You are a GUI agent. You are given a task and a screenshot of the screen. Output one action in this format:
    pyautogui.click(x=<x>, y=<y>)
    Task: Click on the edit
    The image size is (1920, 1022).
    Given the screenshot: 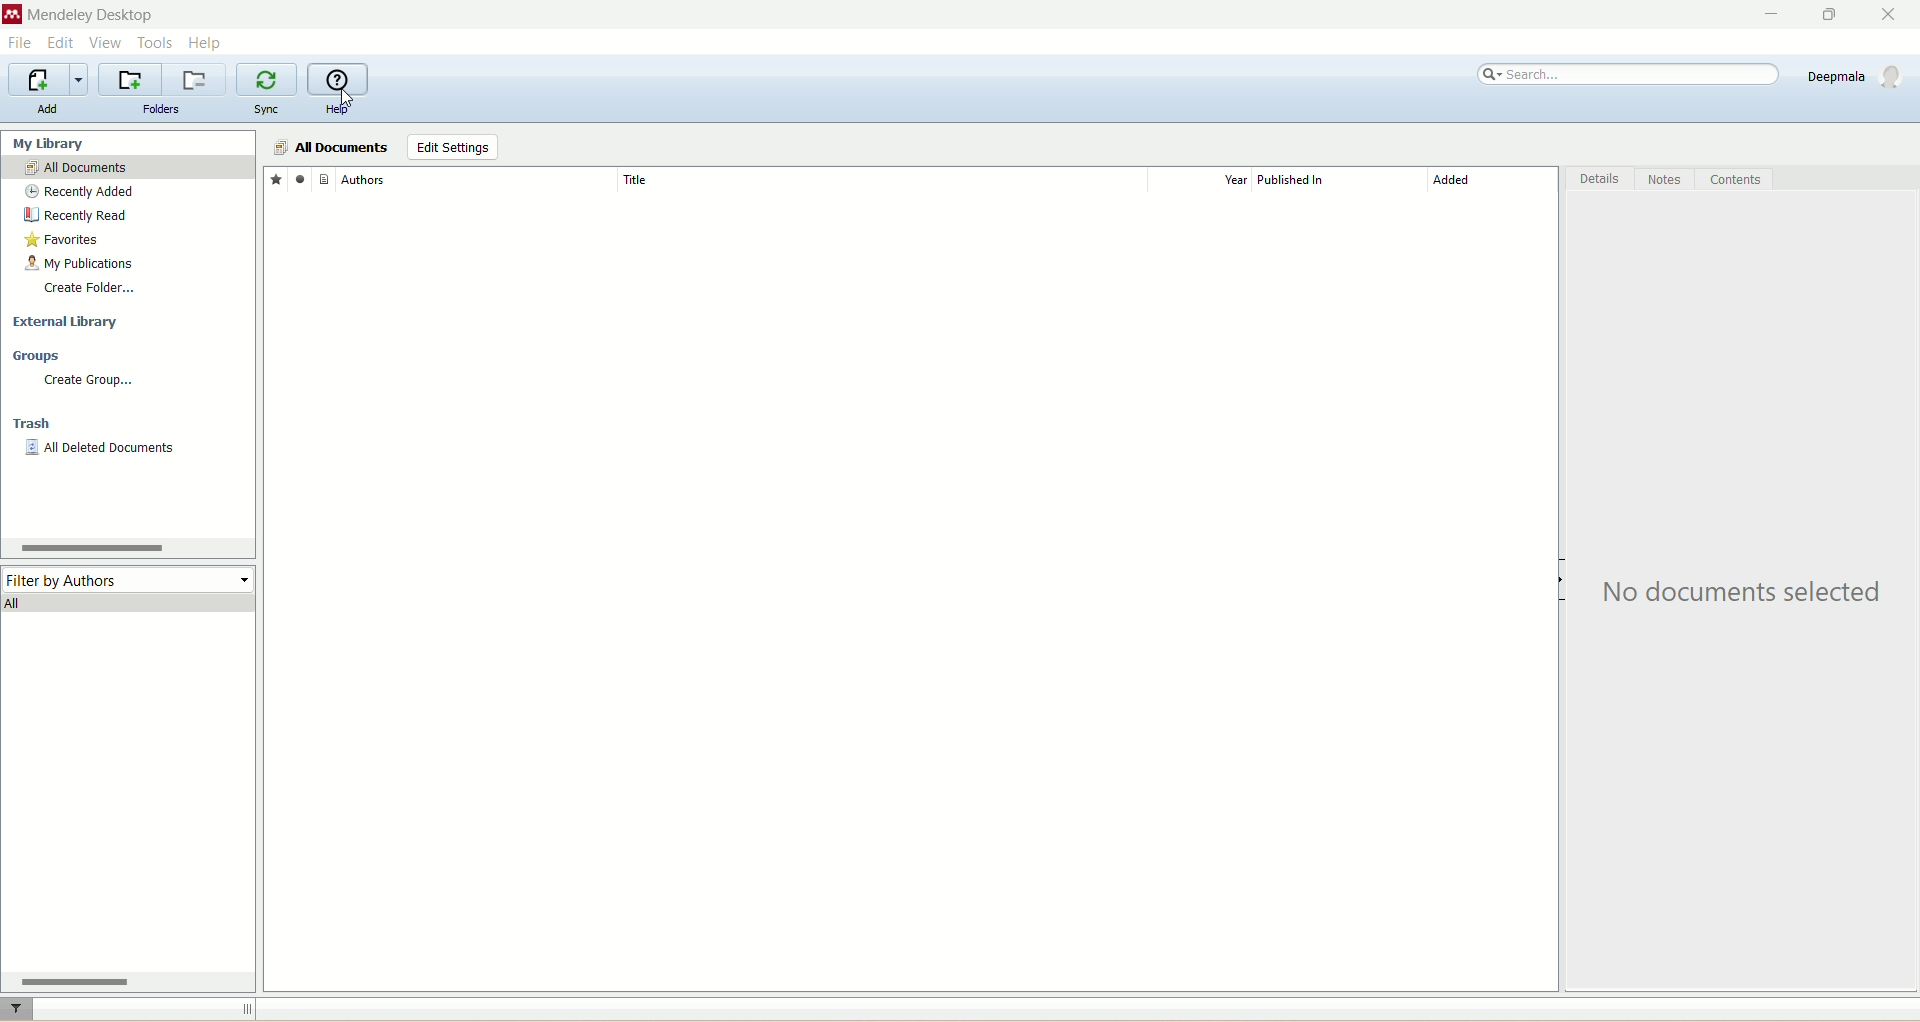 What is the action you would take?
    pyautogui.click(x=60, y=42)
    